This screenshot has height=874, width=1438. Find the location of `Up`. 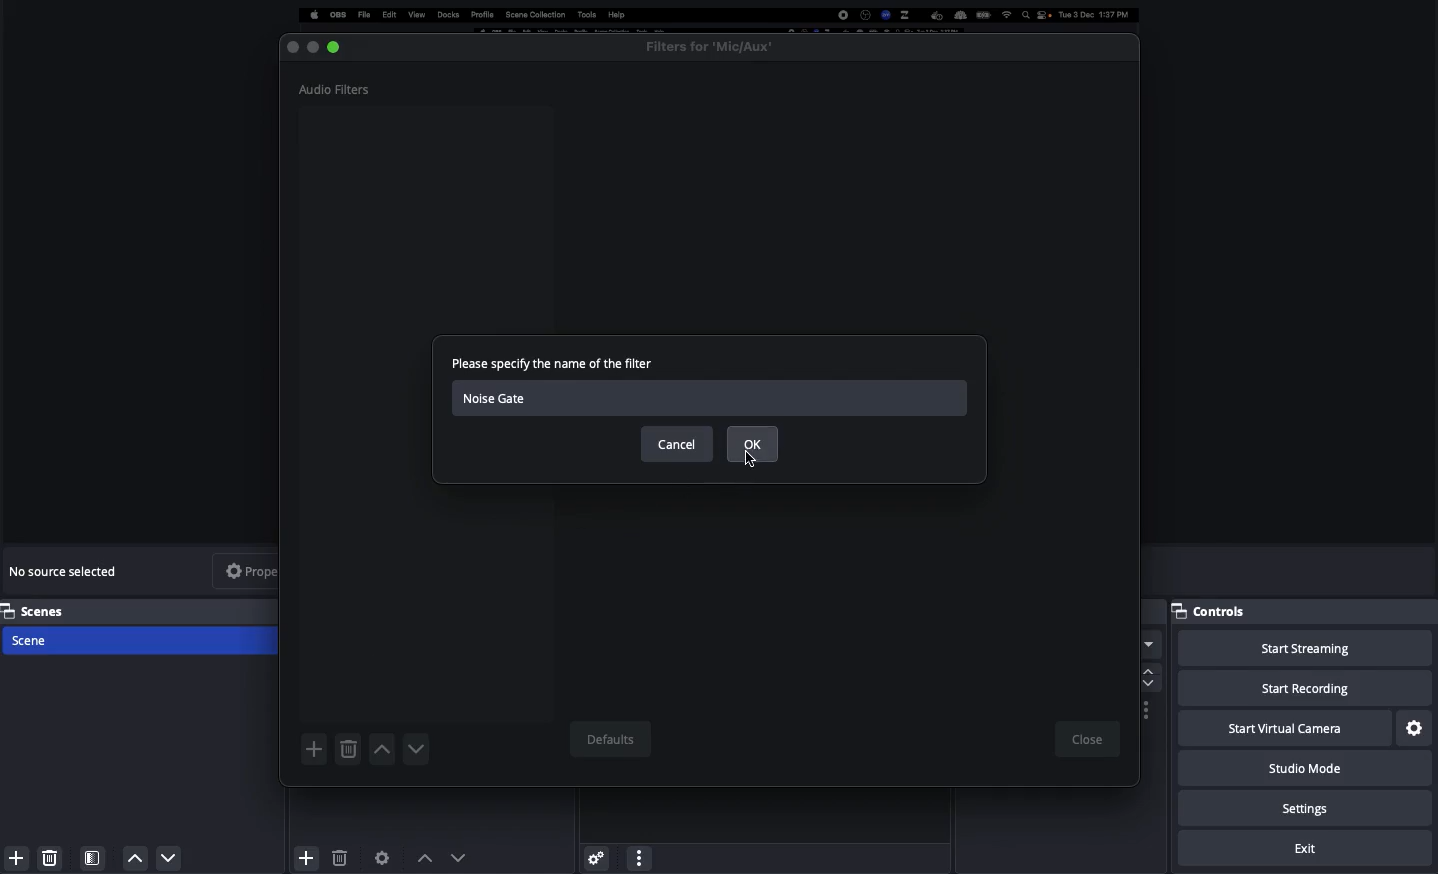

Up is located at coordinates (381, 751).